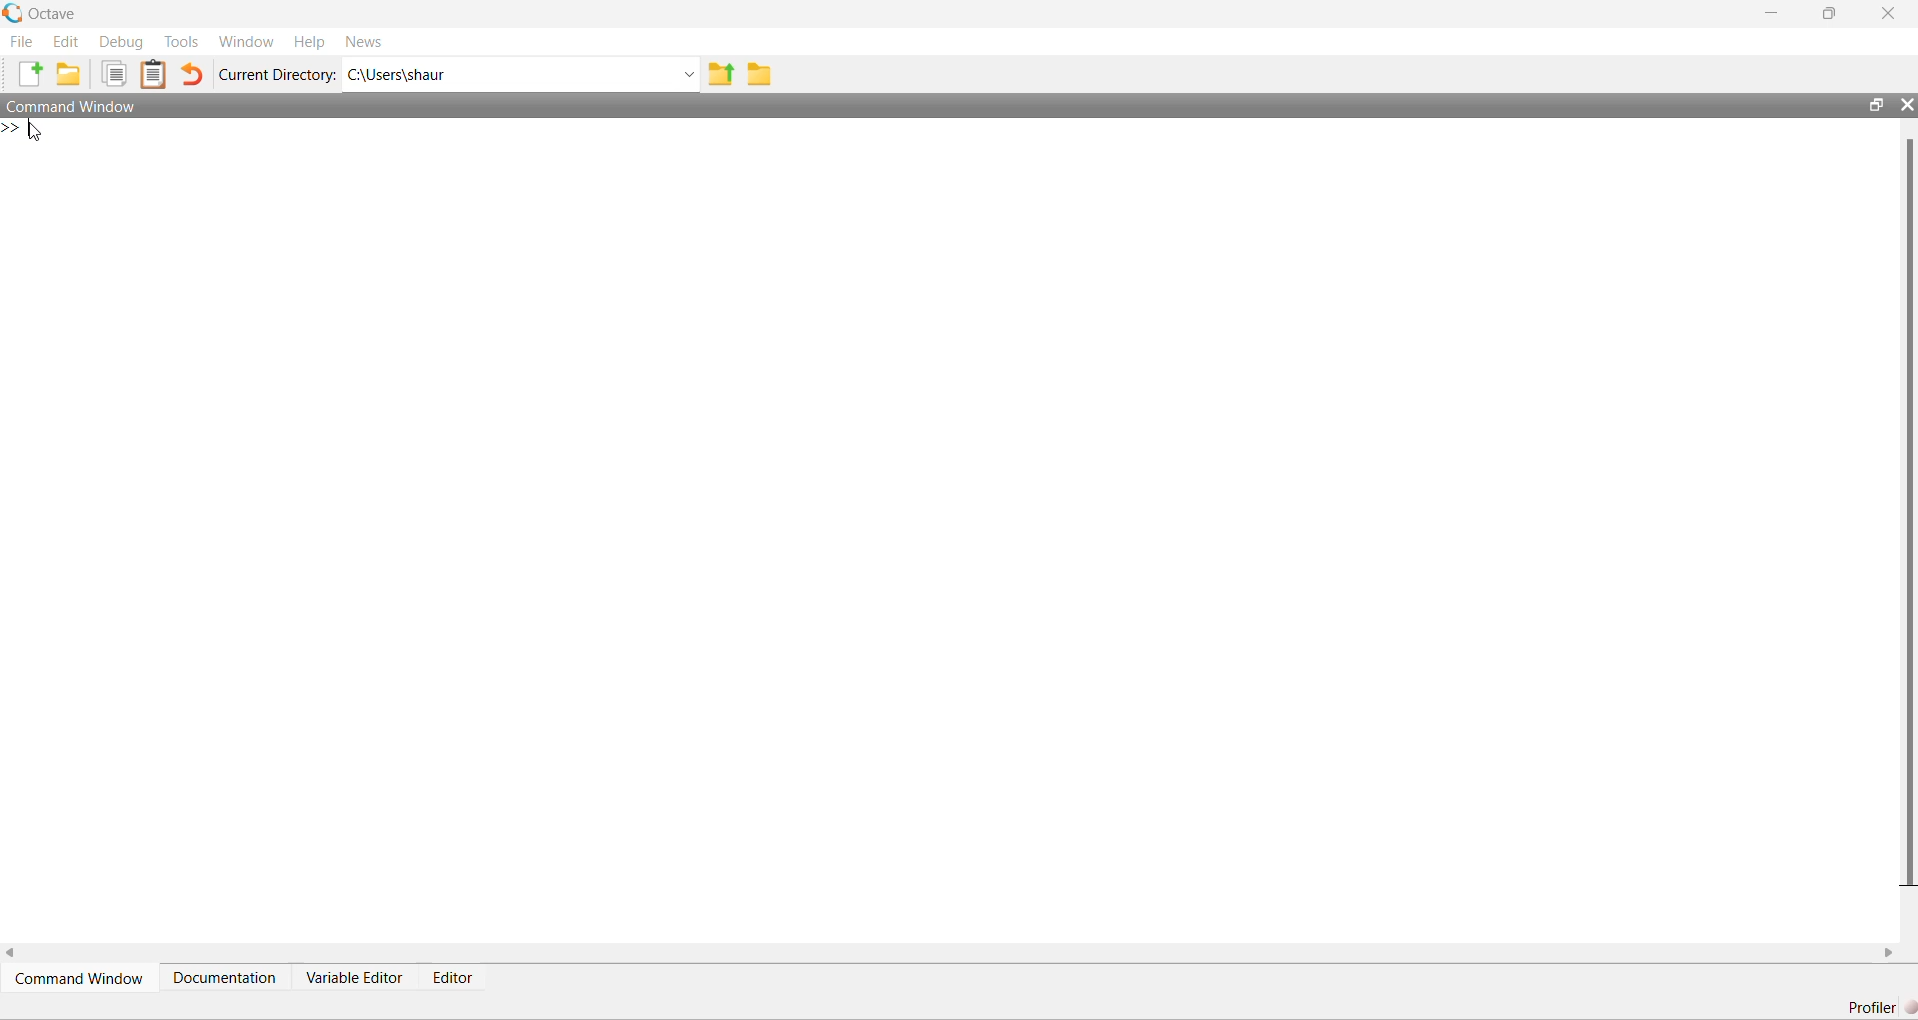 The width and height of the screenshot is (1918, 1020). What do you see at coordinates (225, 976) in the screenshot?
I see `Documentation` at bounding box center [225, 976].